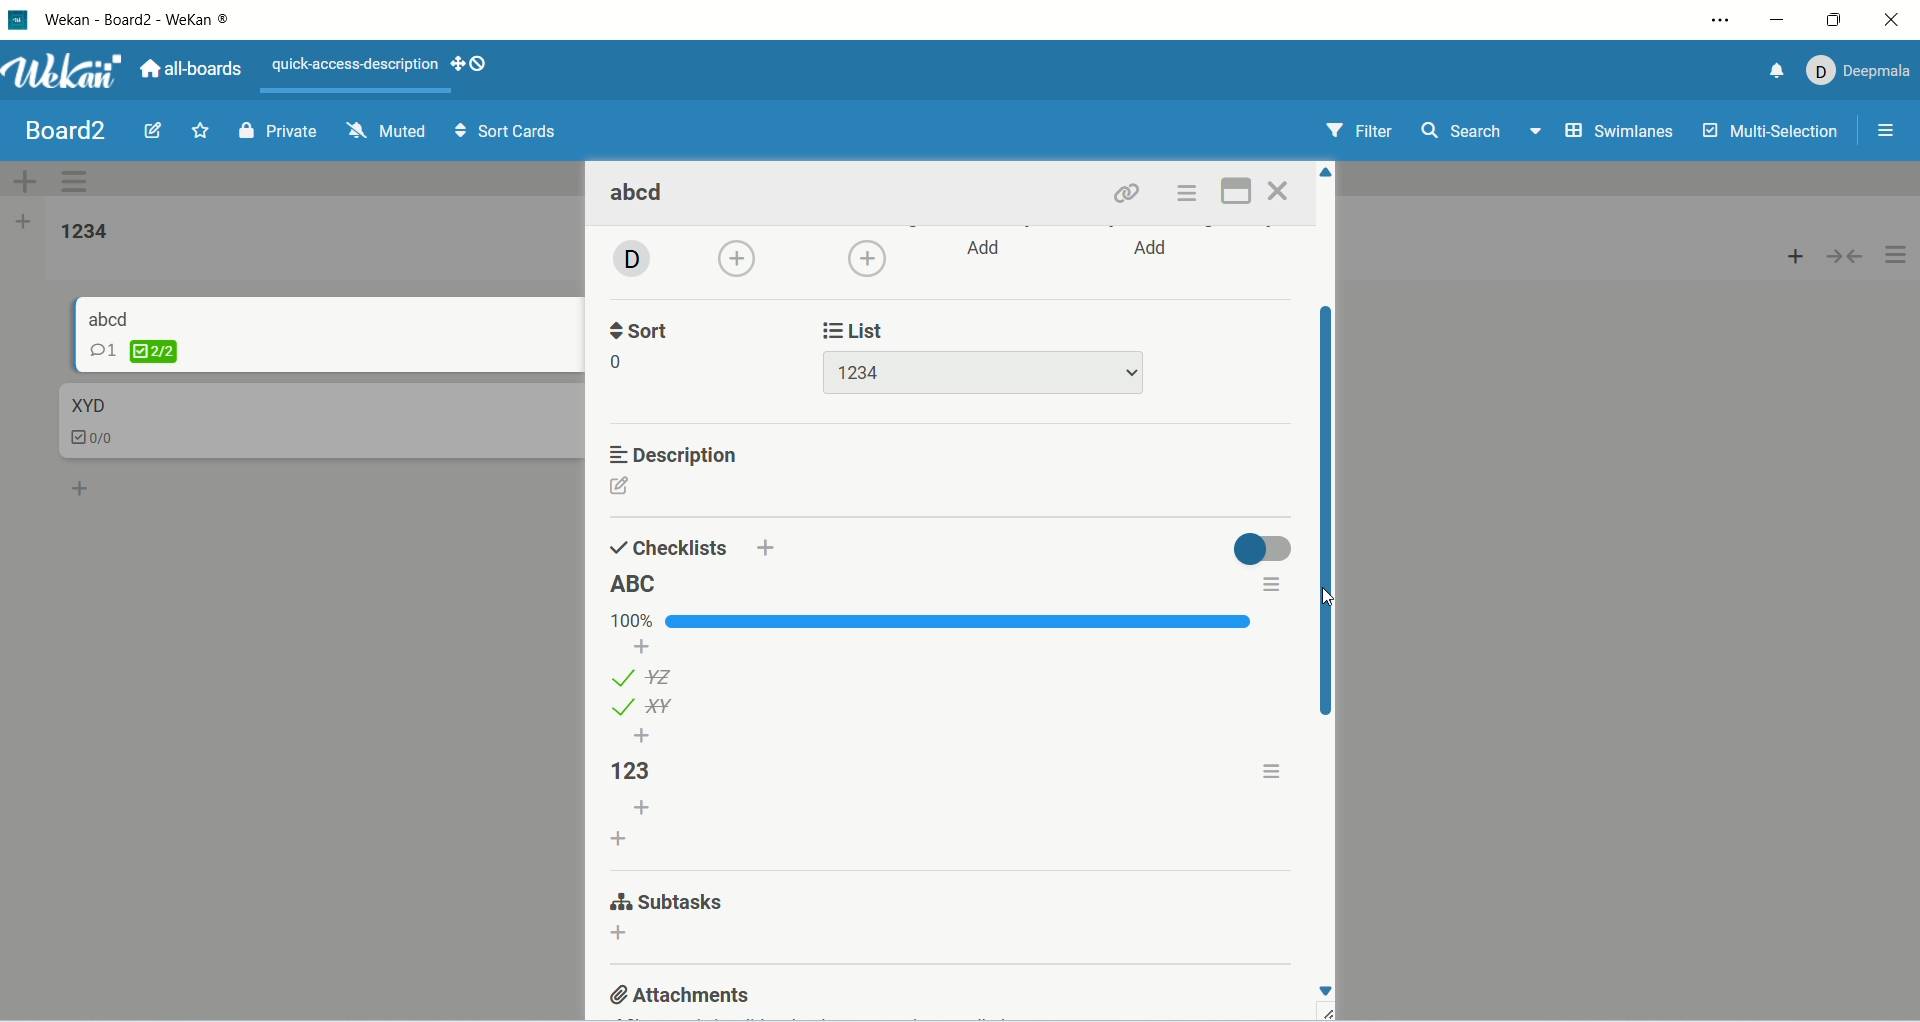  I want to click on account, so click(1859, 71).